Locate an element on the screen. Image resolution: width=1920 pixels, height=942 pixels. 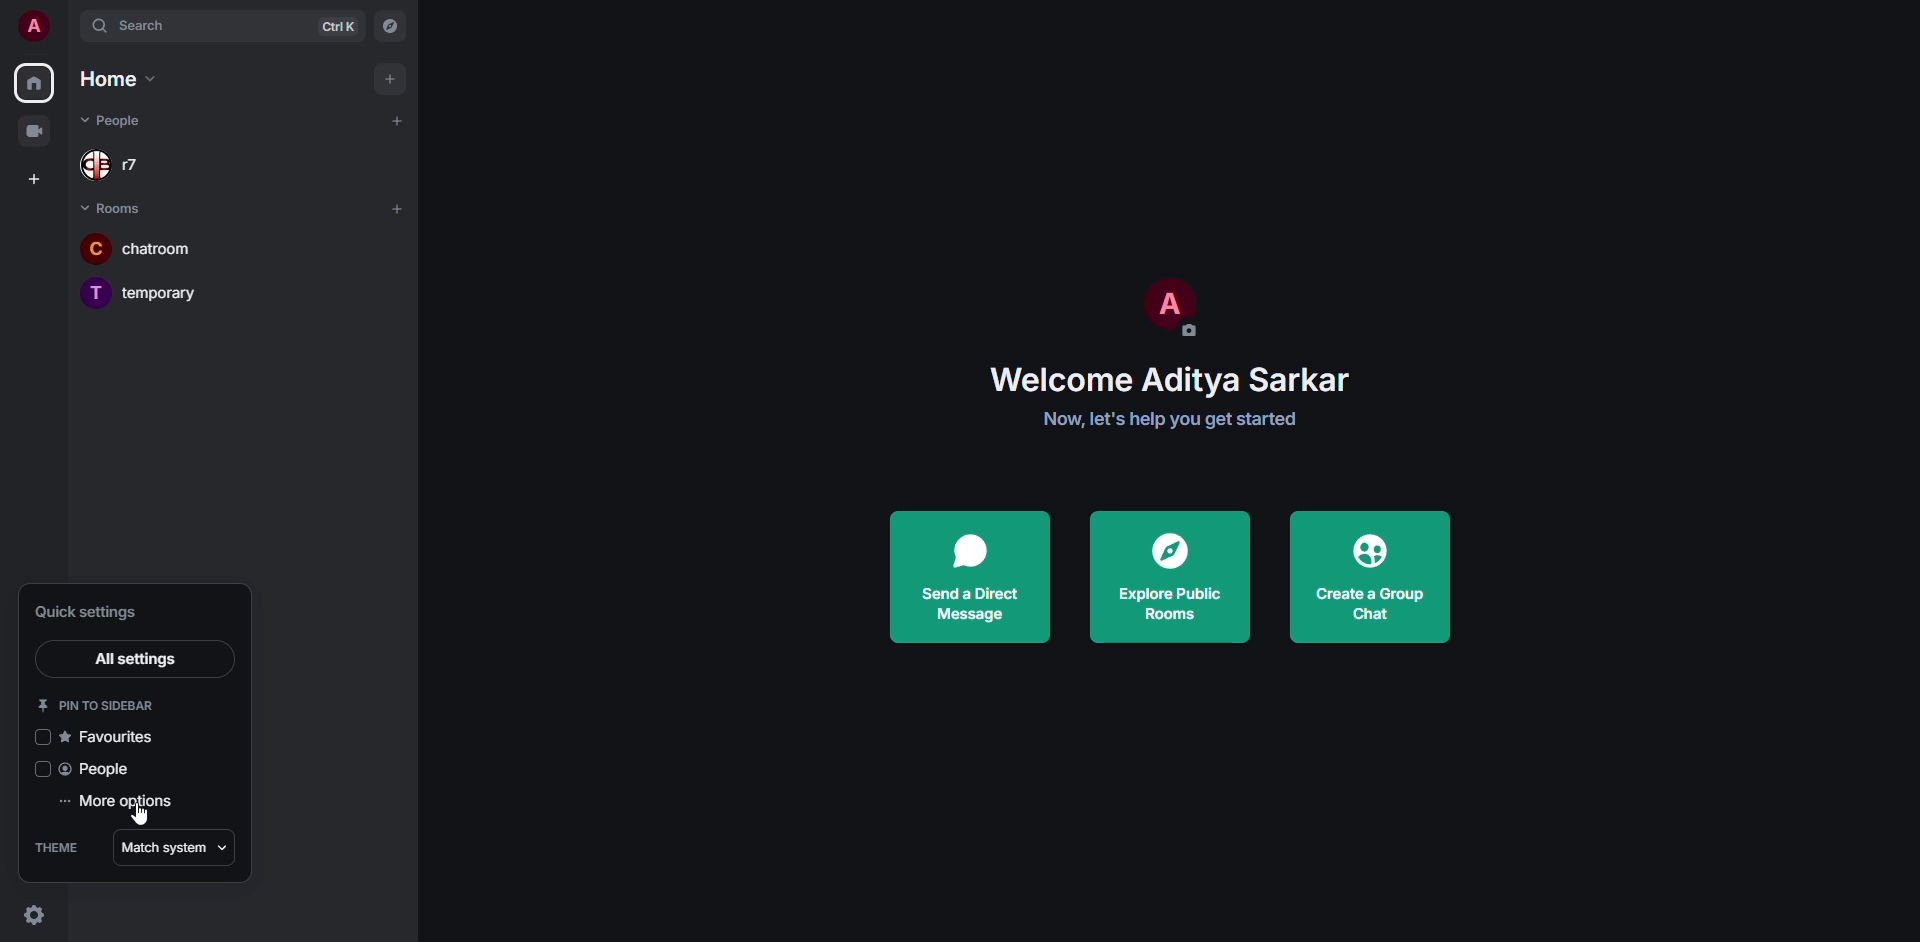
add is located at coordinates (399, 211).